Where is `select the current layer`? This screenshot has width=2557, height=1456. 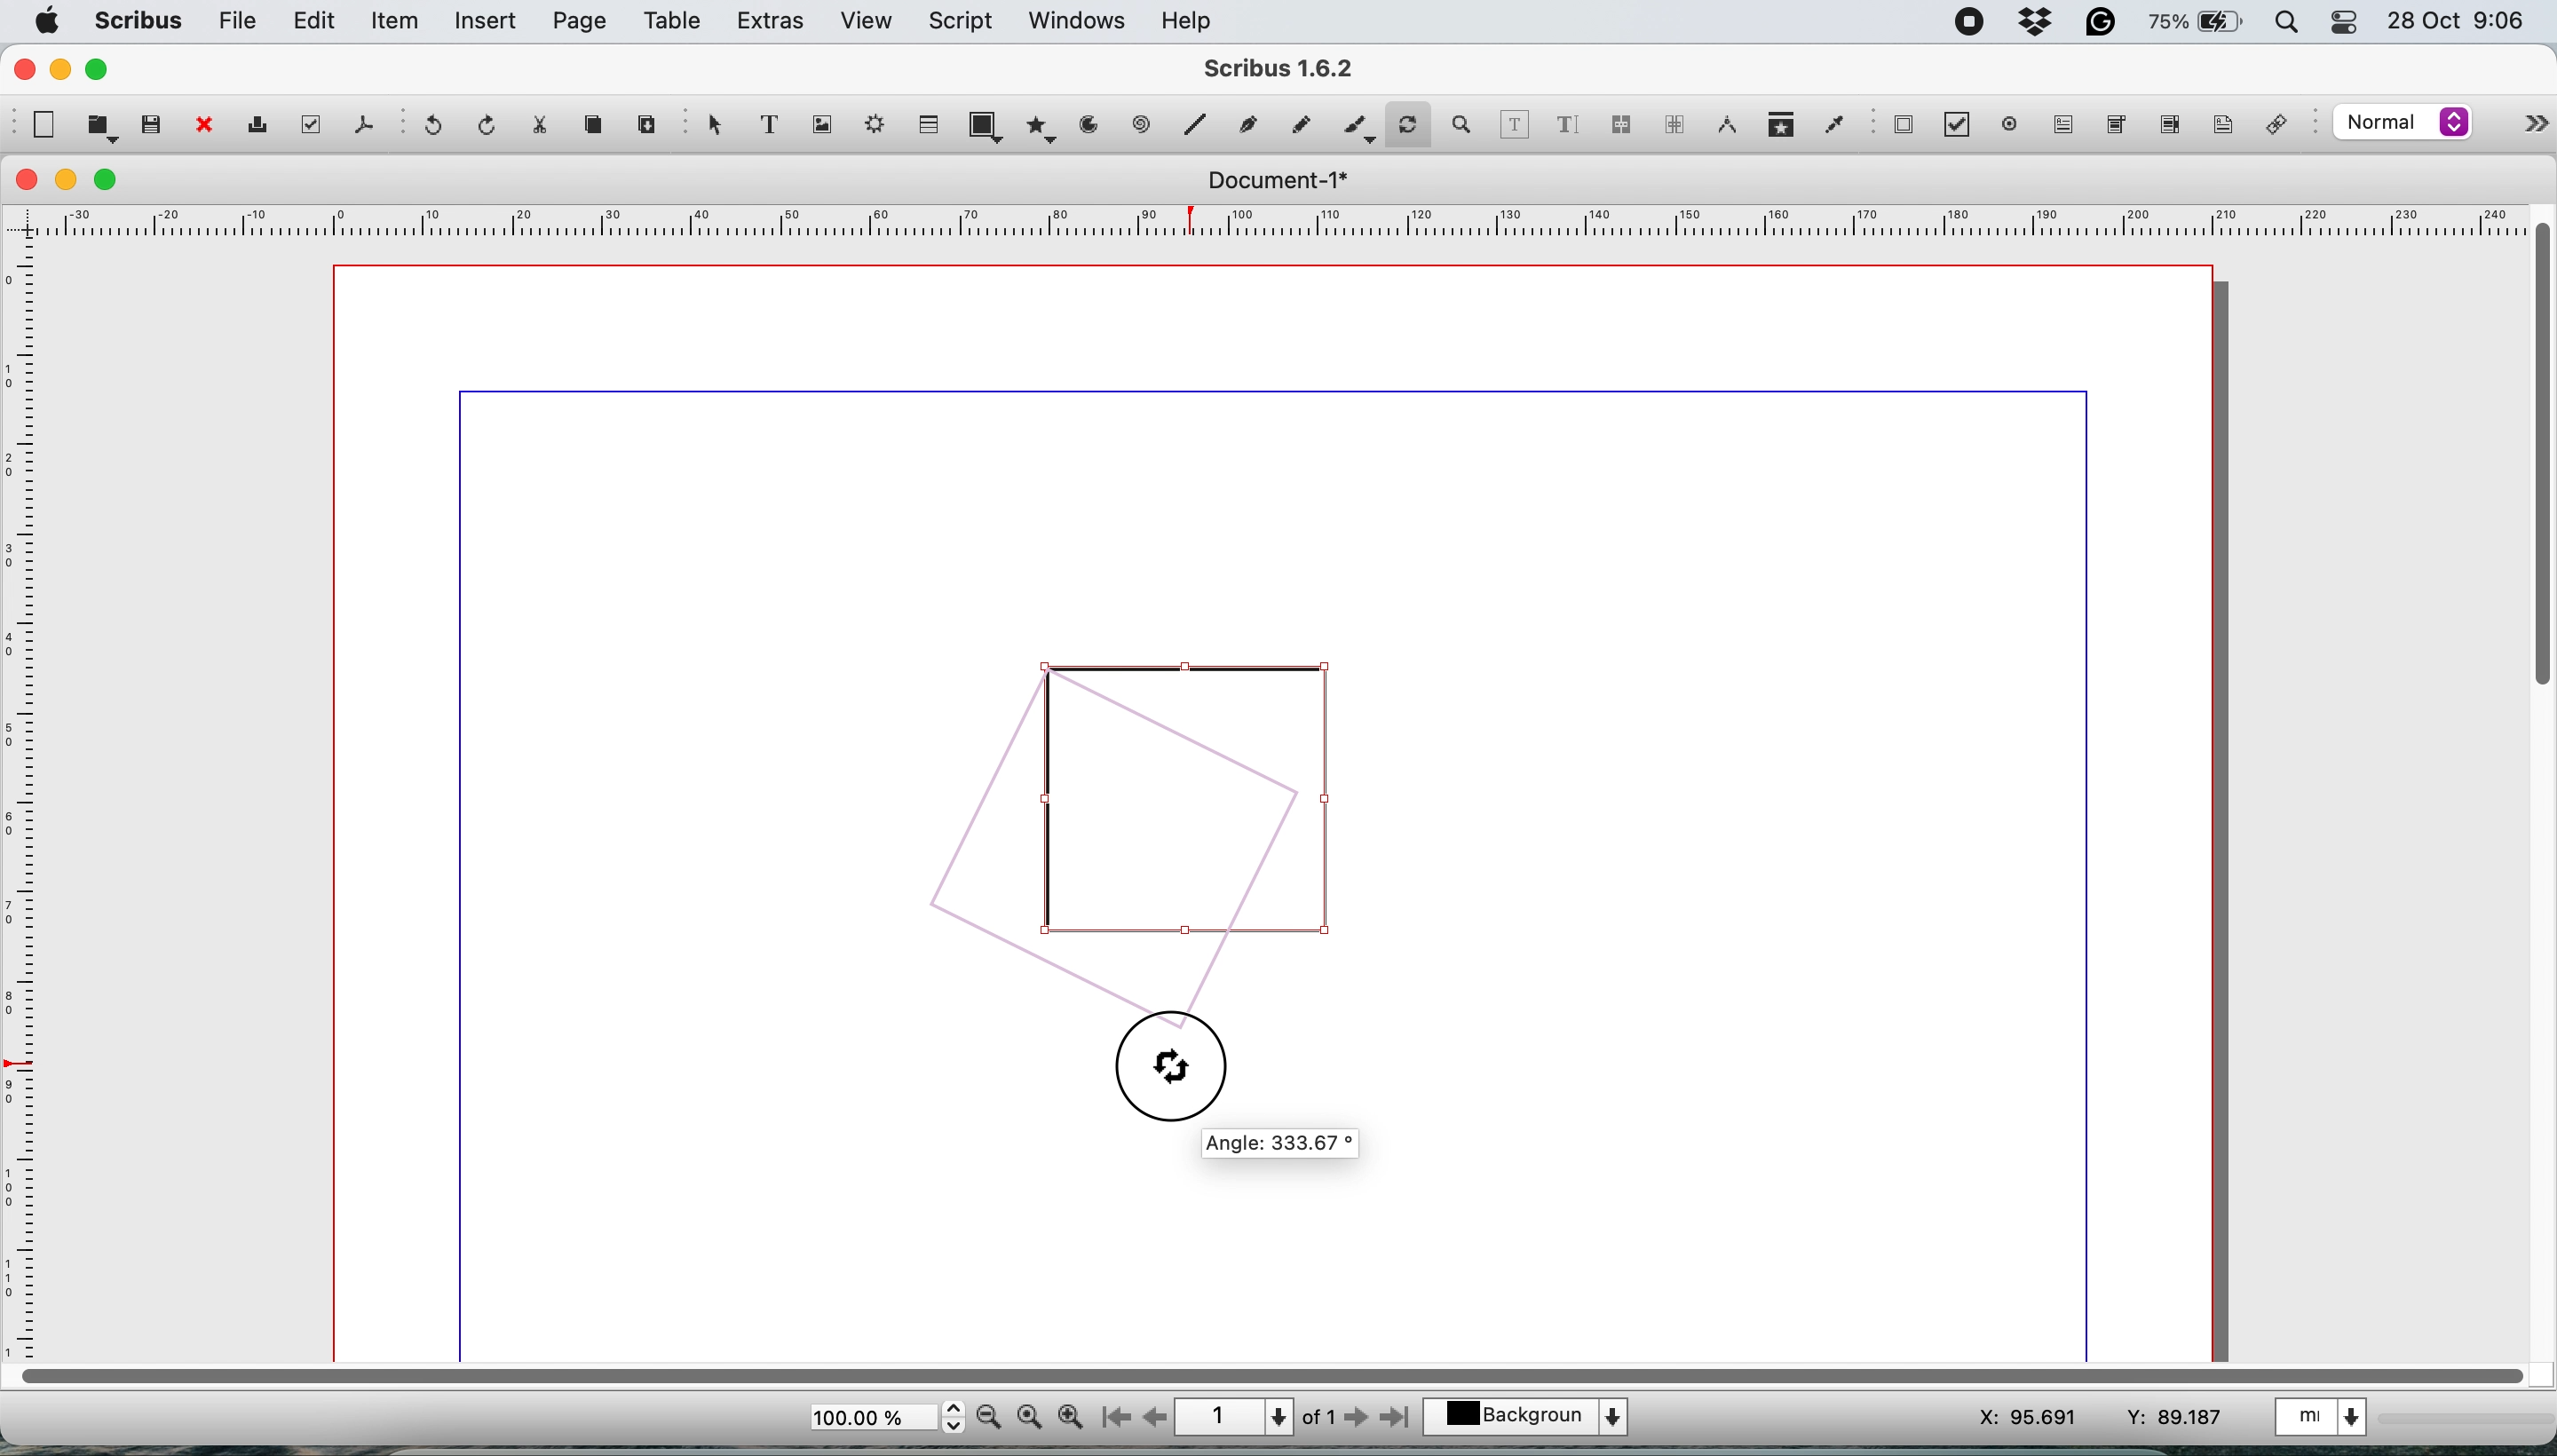 select the current layer is located at coordinates (1529, 1414).